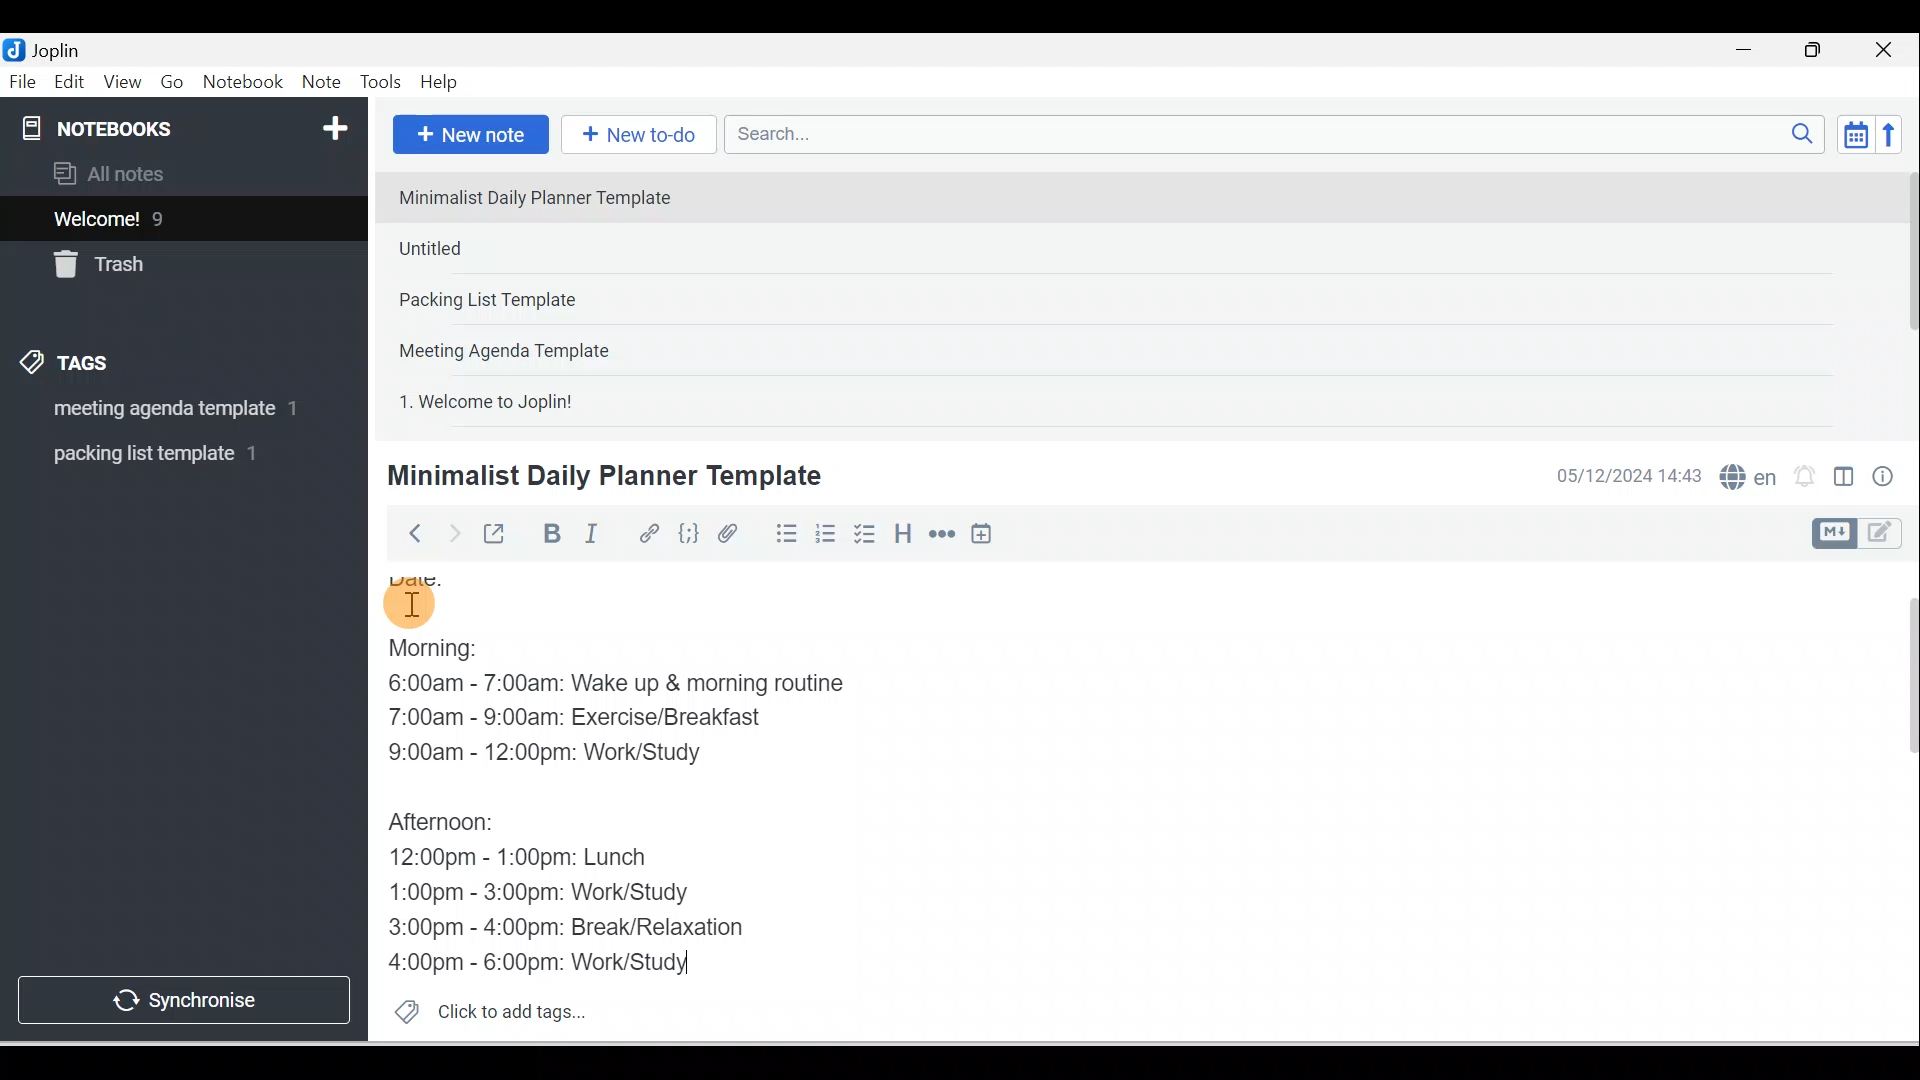 This screenshot has width=1920, height=1080. Describe the element at coordinates (944, 534) in the screenshot. I see `Horizontal rule` at that location.